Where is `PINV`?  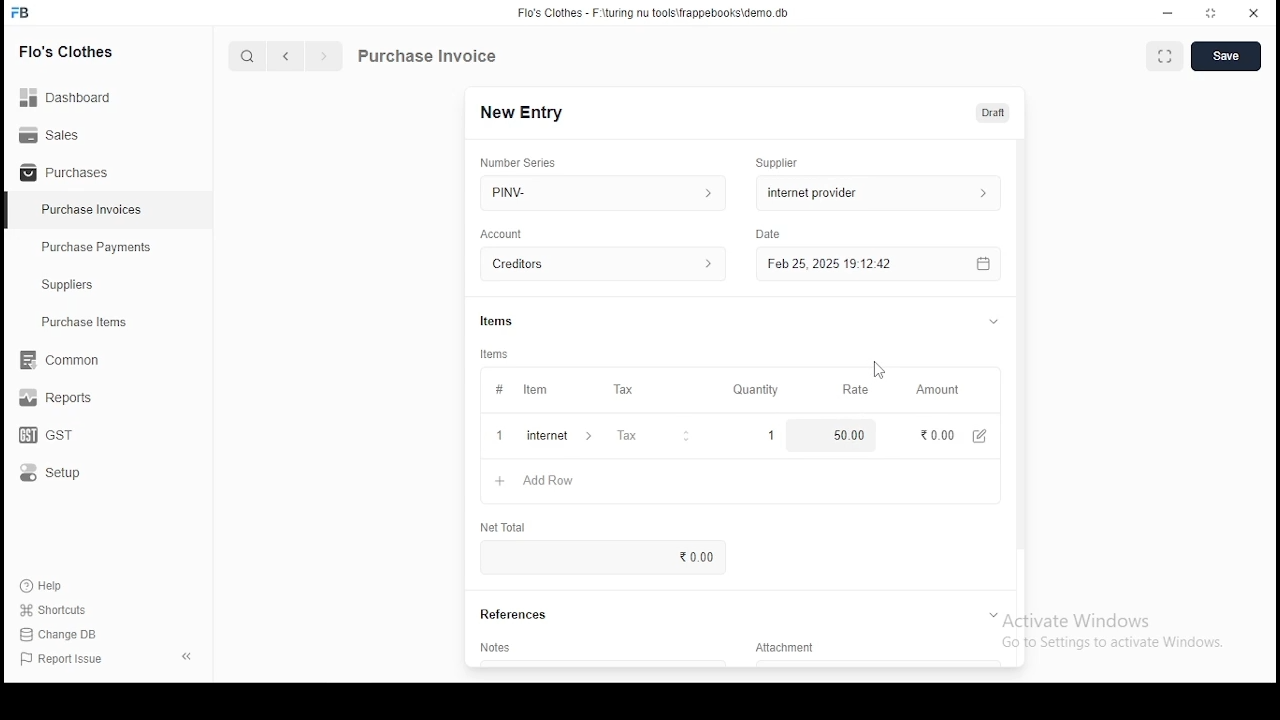 PINV is located at coordinates (603, 190).